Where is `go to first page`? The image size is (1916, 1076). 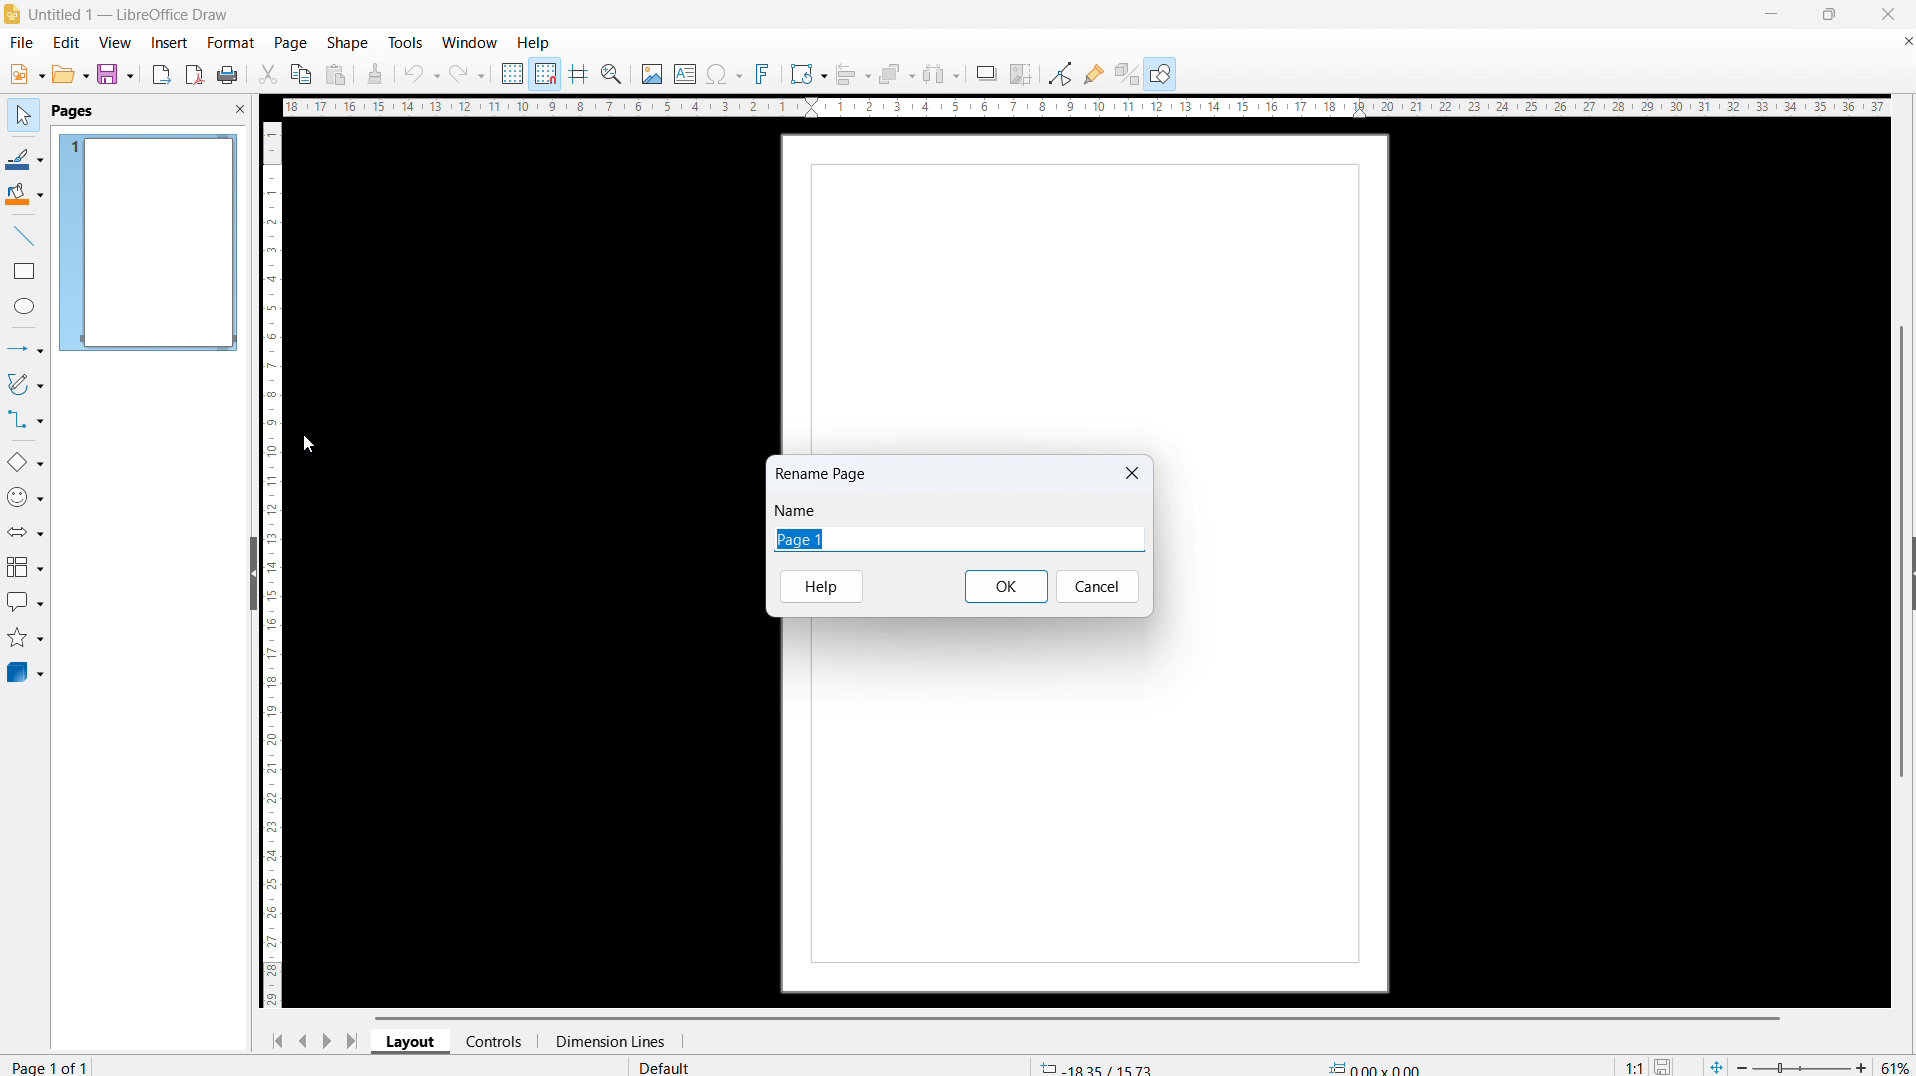 go to first page is located at coordinates (275, 1040).